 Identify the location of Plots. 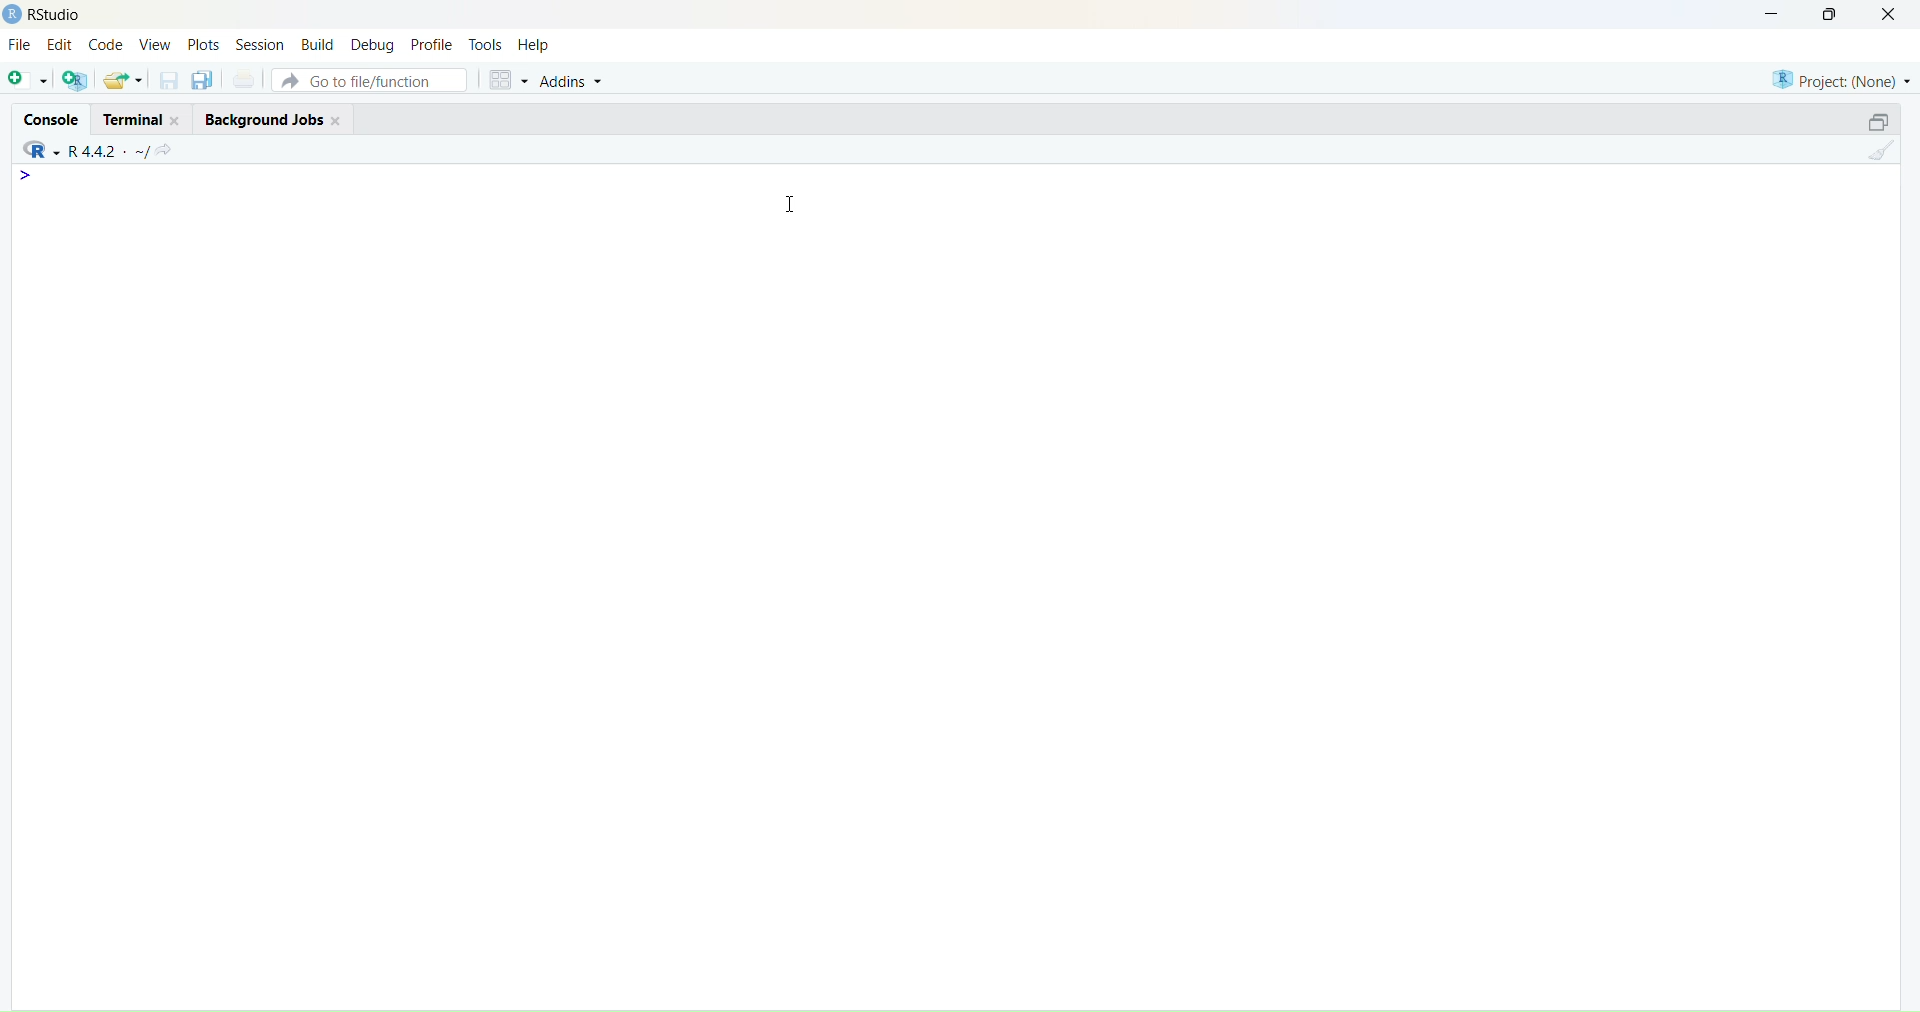
(204, 45).